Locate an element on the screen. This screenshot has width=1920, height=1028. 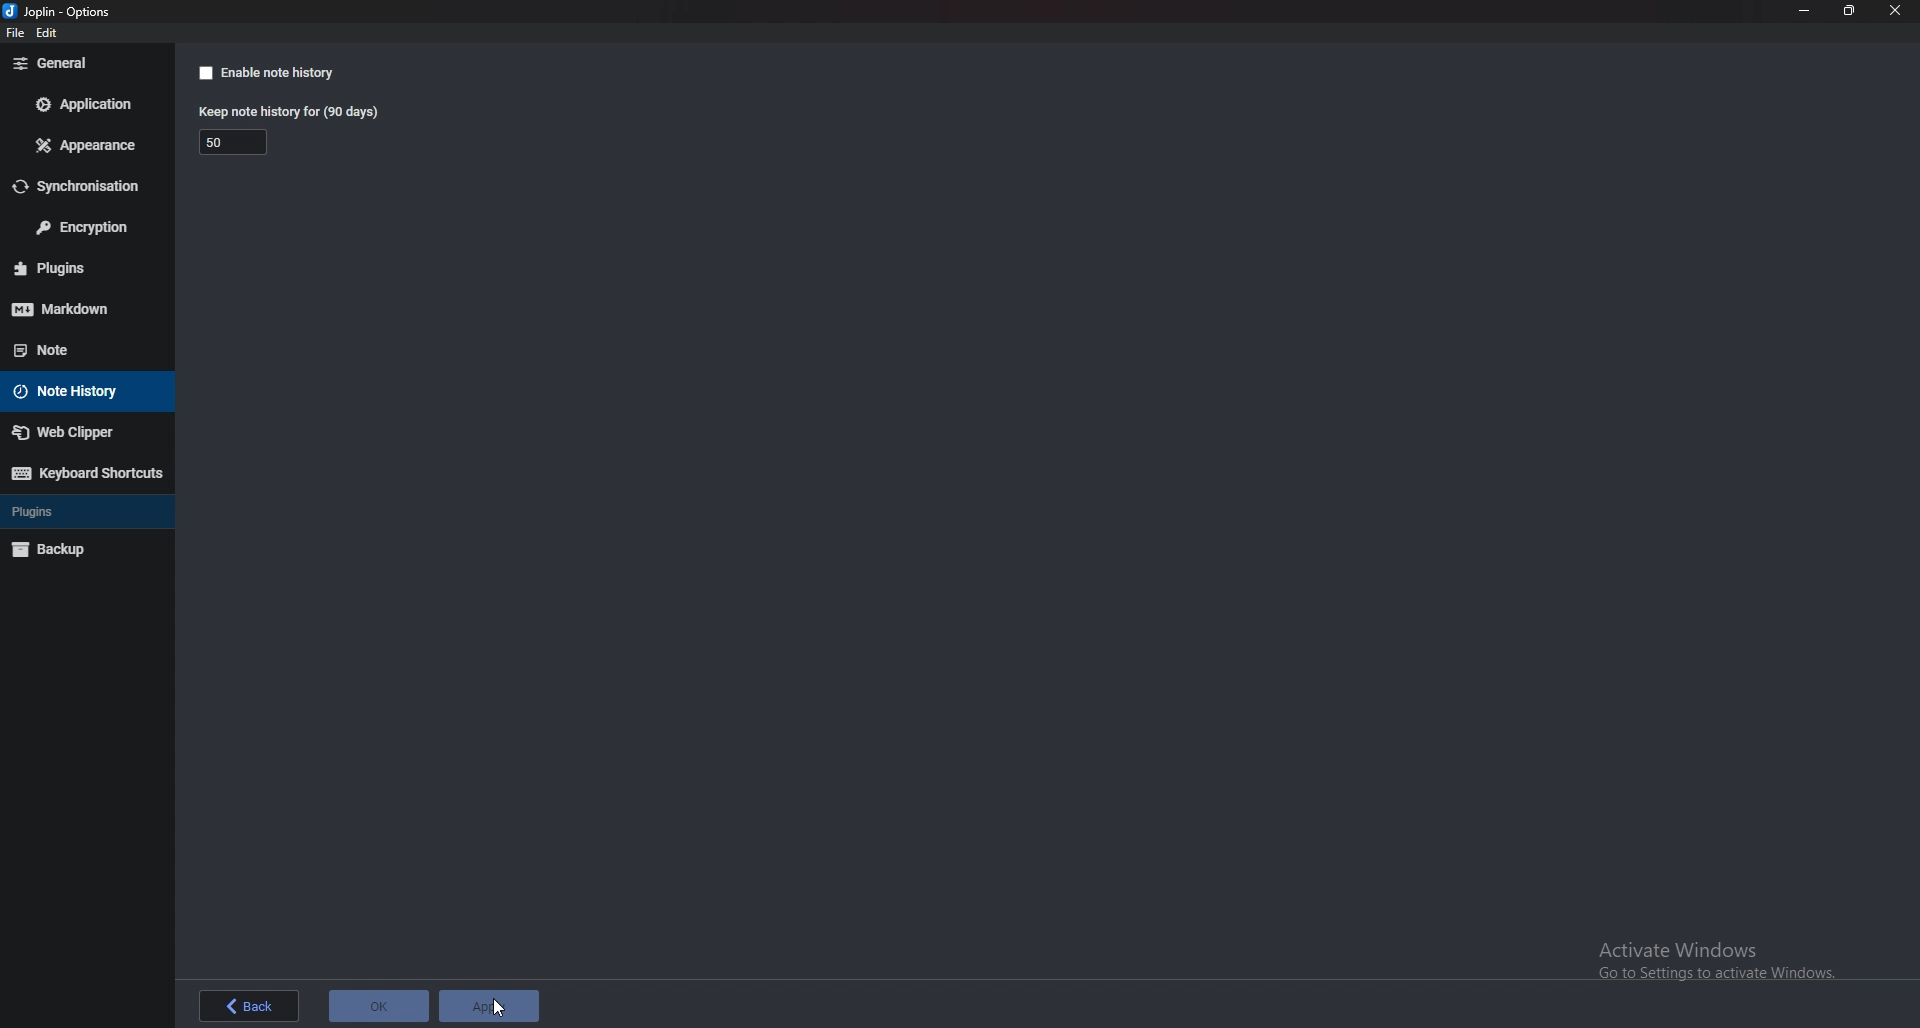
back is located at coordinates (249, 1007).